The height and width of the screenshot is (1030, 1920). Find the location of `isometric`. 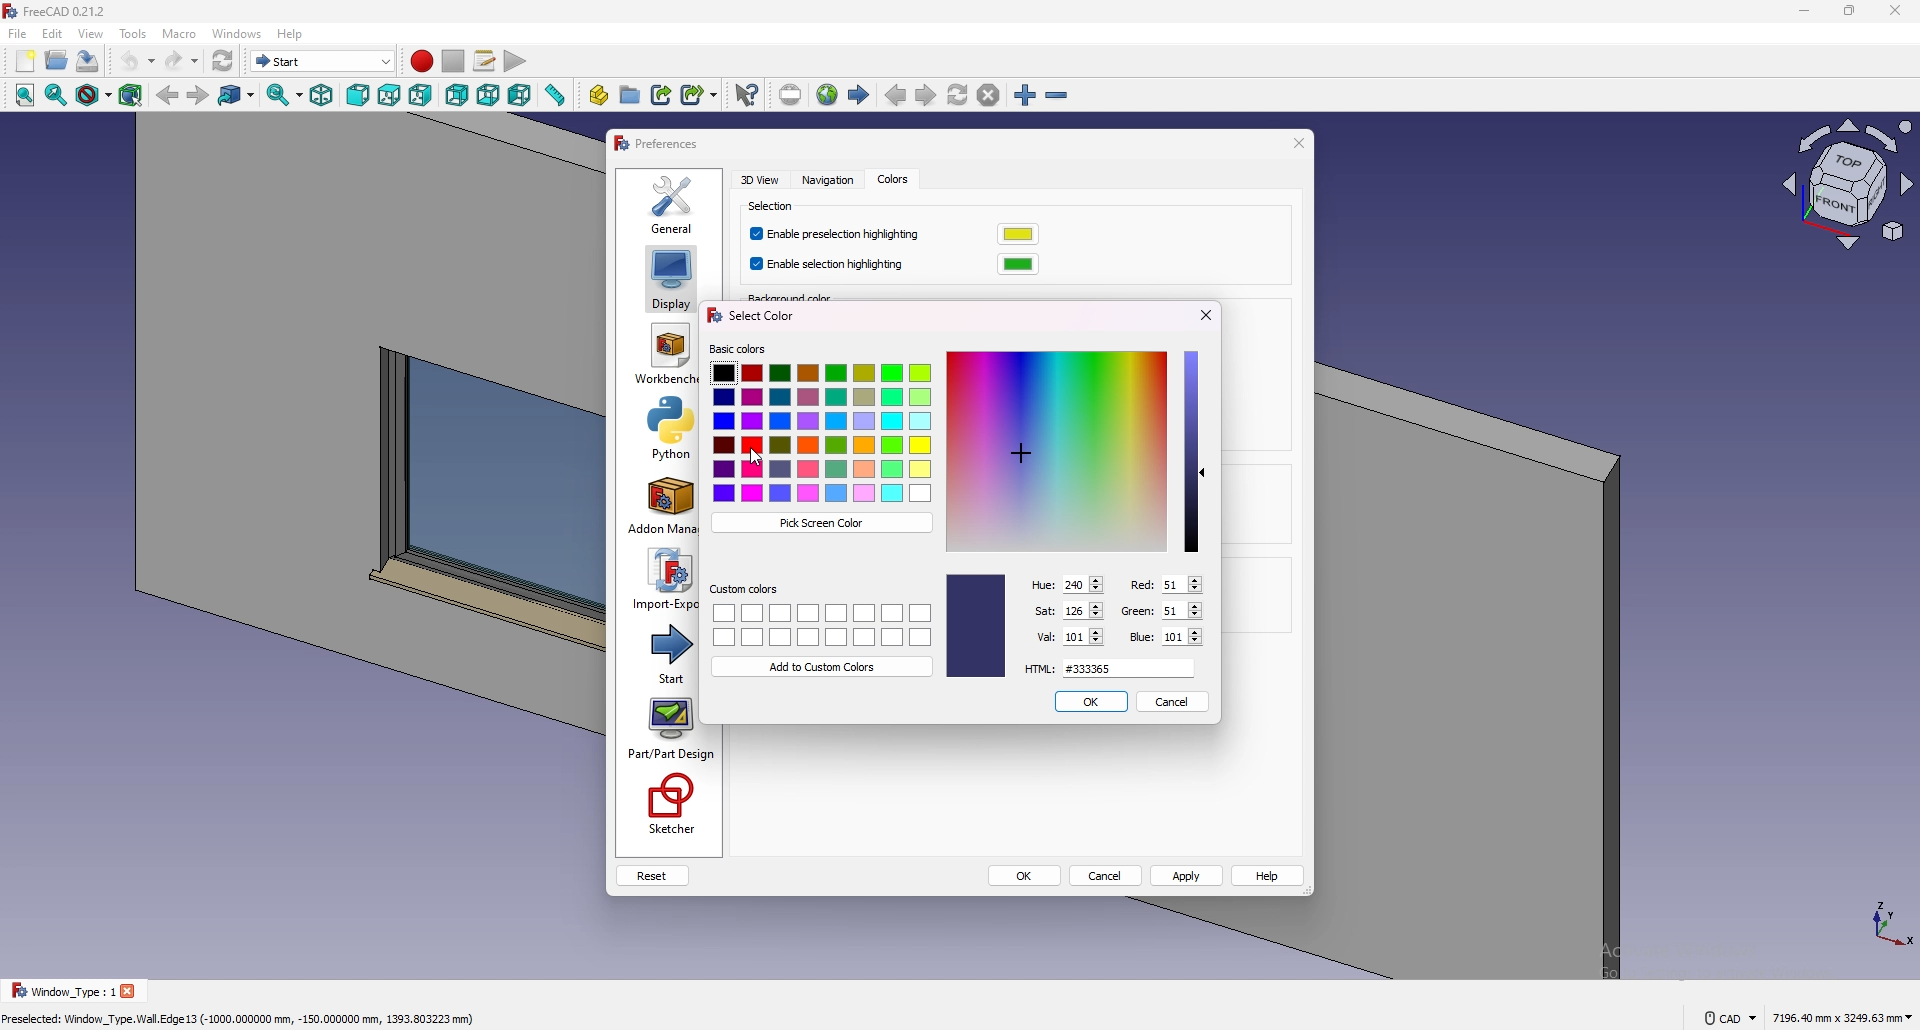

isometric is located at coordinates (322, 96).